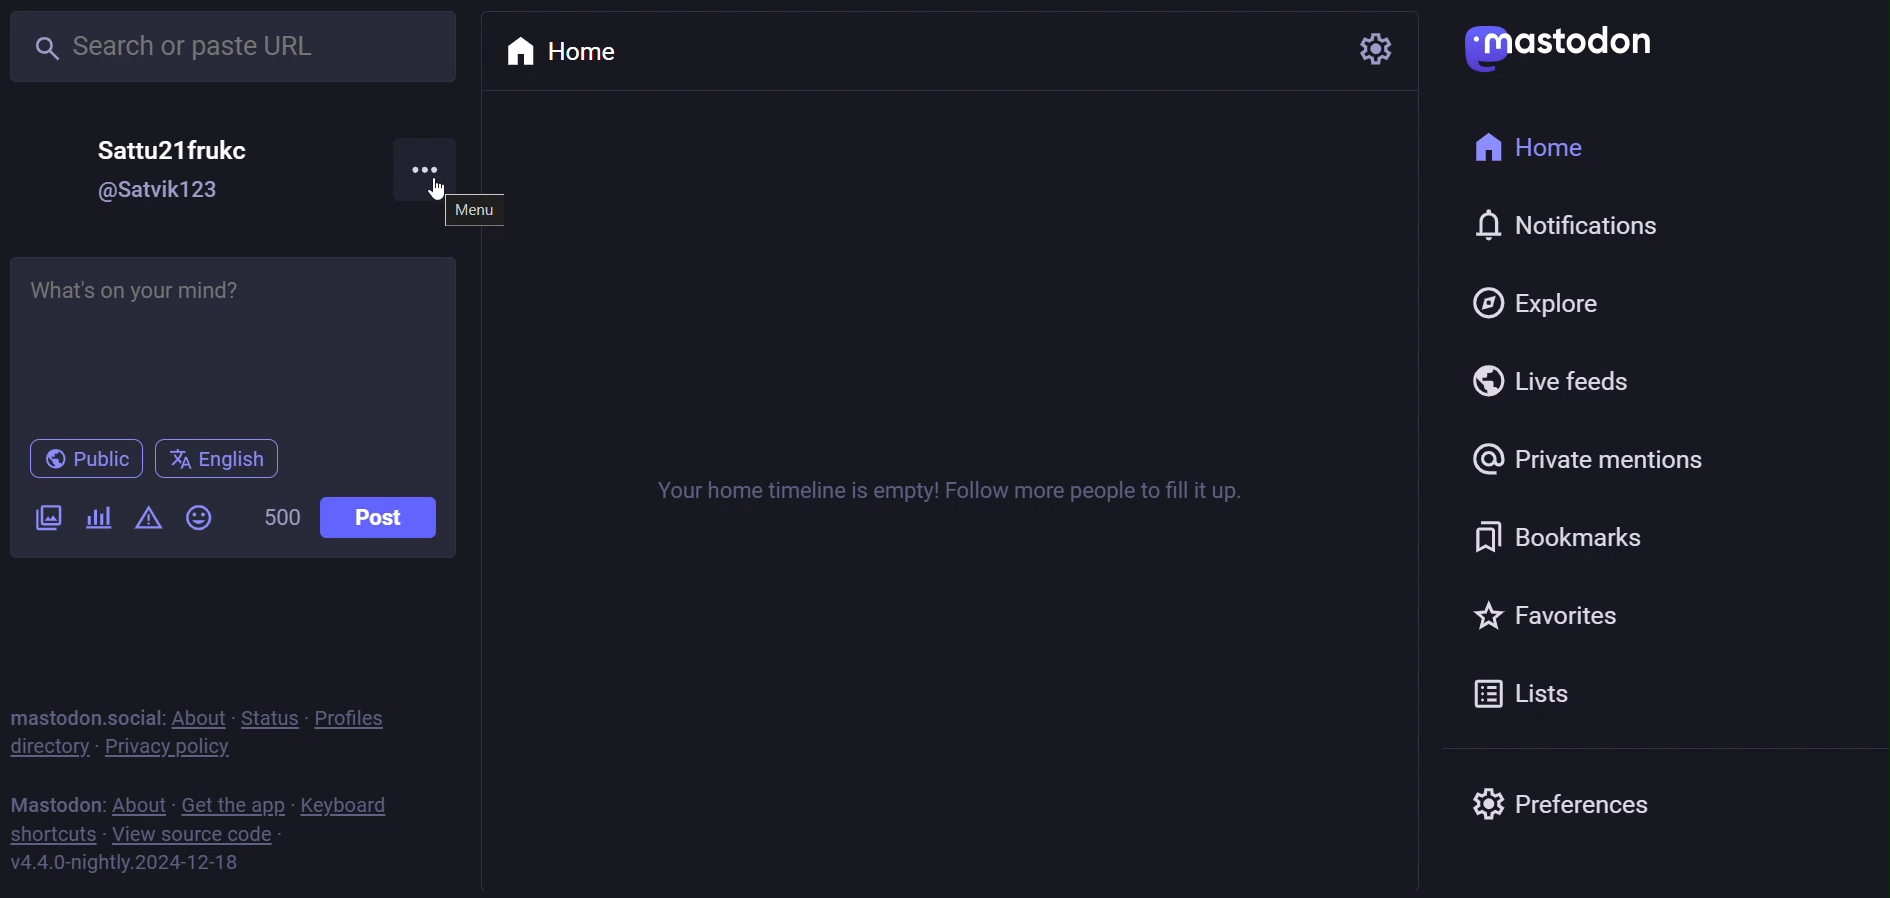  What do you see at coordinates (136, 799) in the screenshot?
I see `about` at bounding box center [136, 799].